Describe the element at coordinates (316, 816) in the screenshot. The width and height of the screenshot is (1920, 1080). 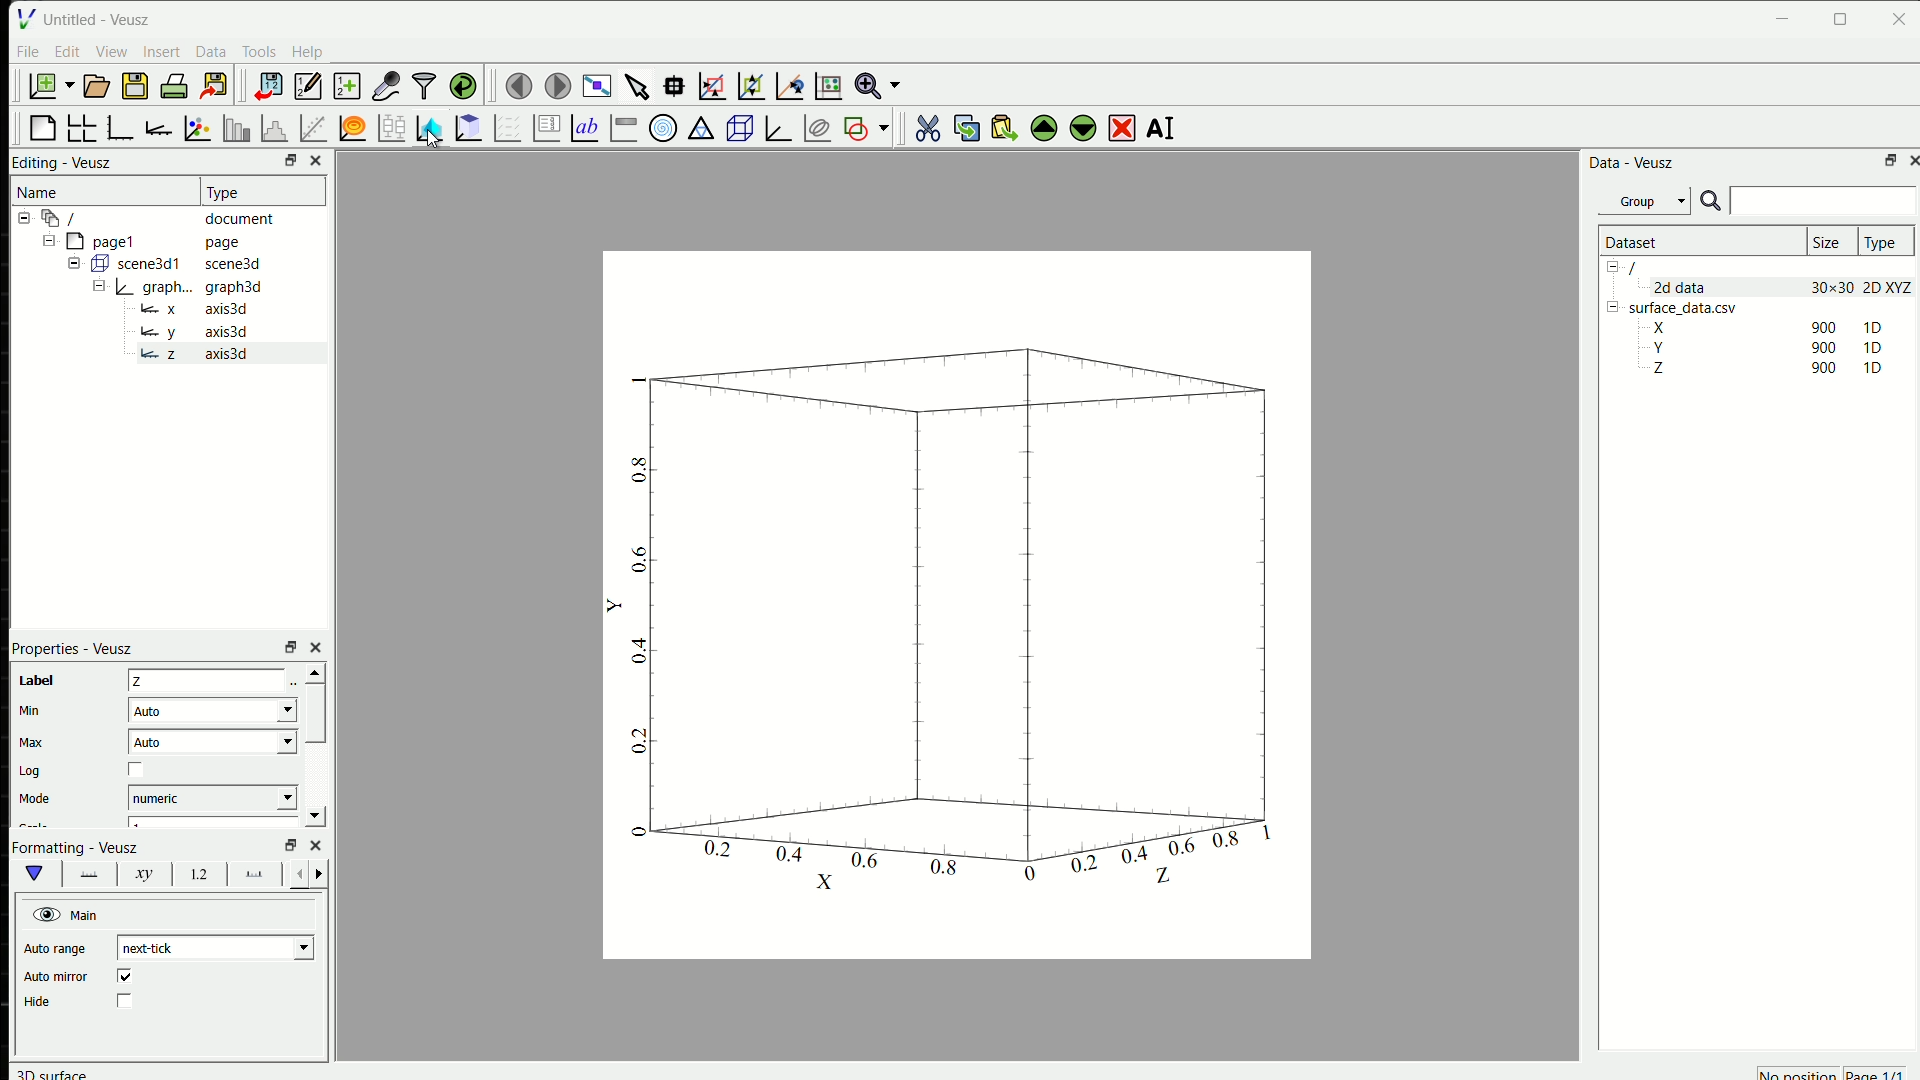
I see `scroll down` at that location.